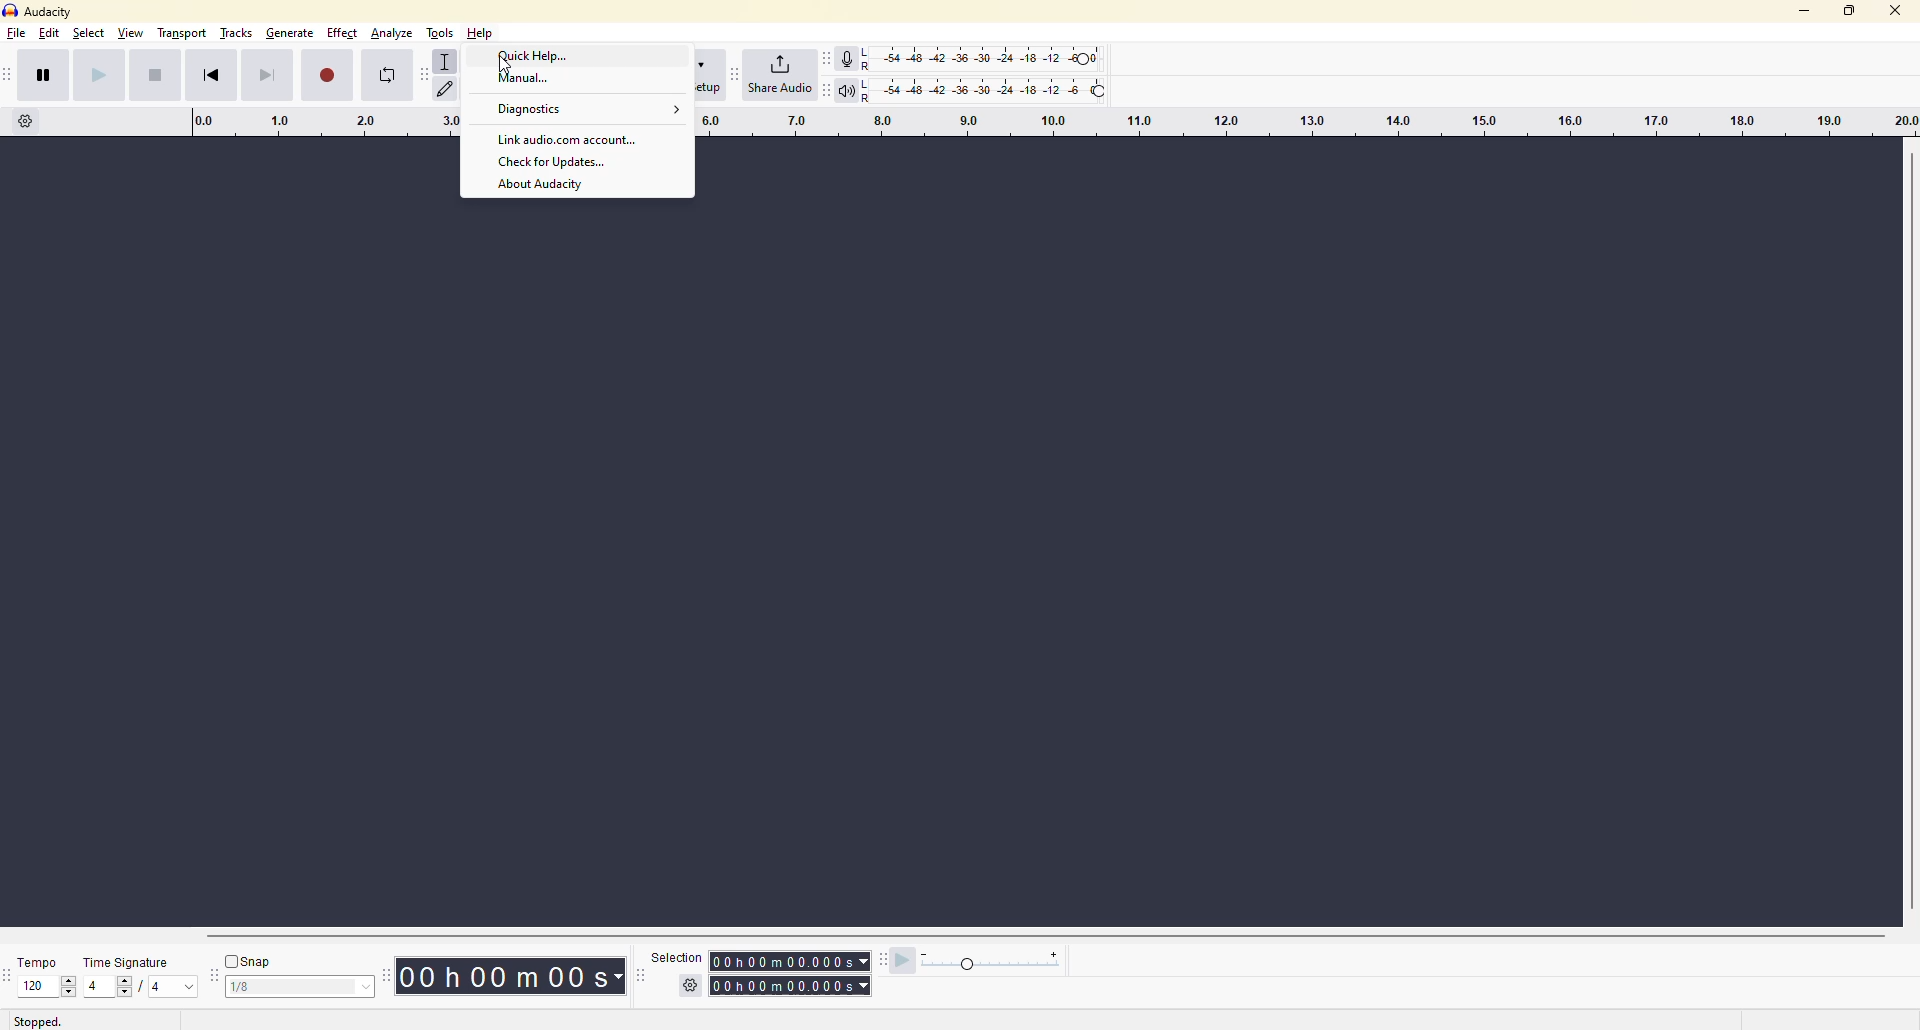  What do you see at coordinates (40, 990) in the screenshot?
I see `value` at bounding box center [40, 990].